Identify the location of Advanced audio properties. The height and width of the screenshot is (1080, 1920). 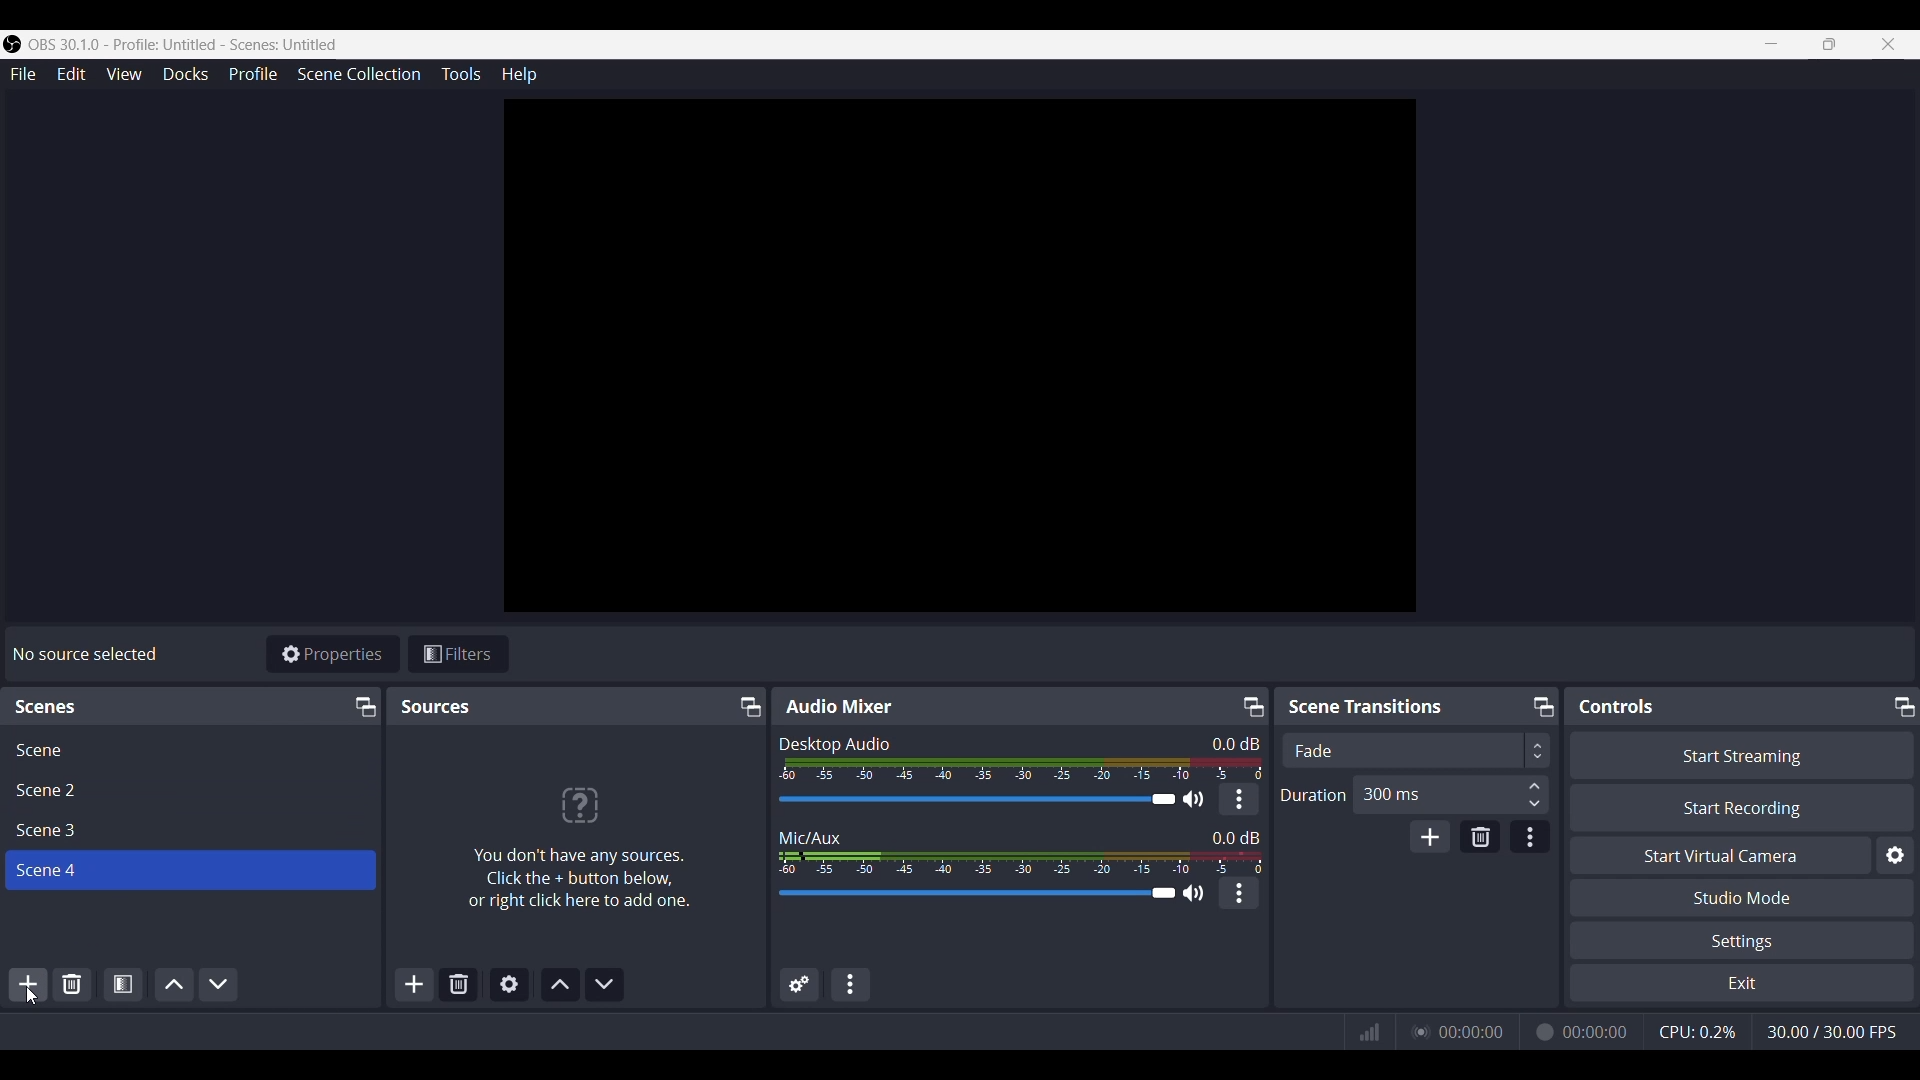
(800, 983).